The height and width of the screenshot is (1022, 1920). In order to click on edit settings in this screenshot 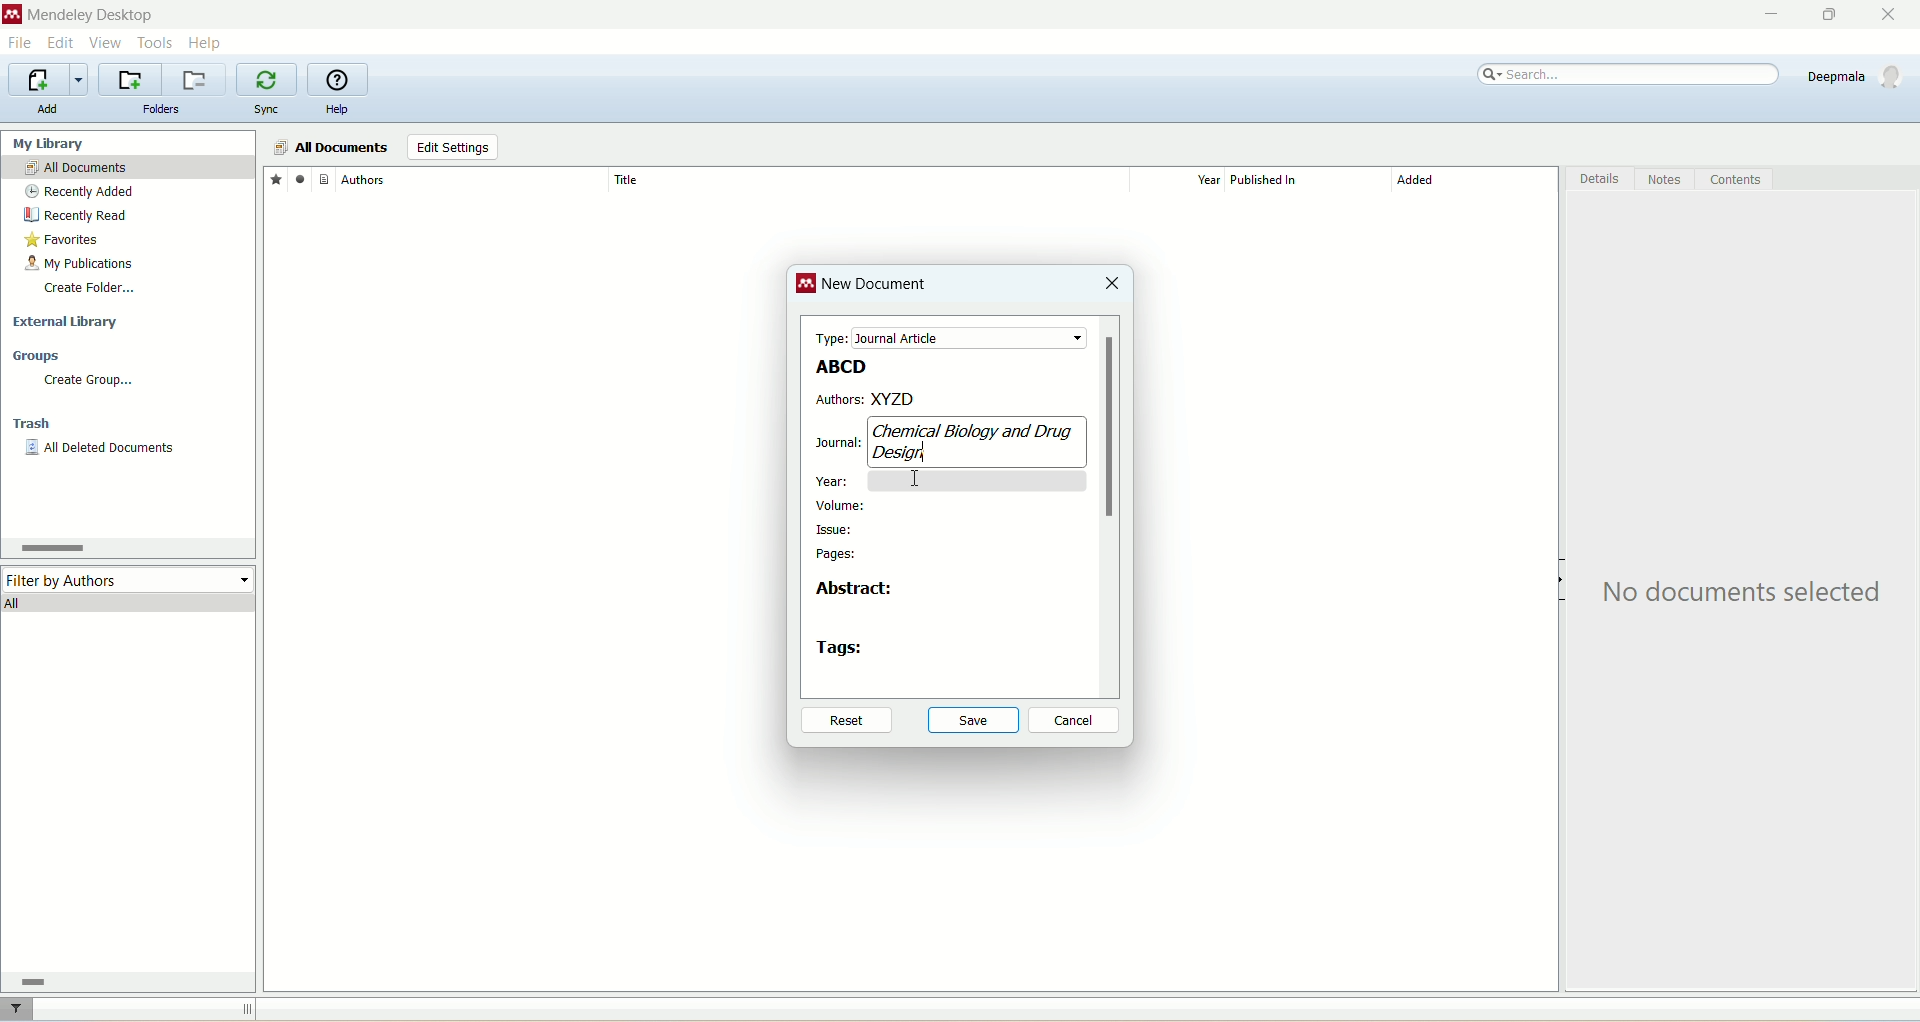, I will do `click(452, 148)`.